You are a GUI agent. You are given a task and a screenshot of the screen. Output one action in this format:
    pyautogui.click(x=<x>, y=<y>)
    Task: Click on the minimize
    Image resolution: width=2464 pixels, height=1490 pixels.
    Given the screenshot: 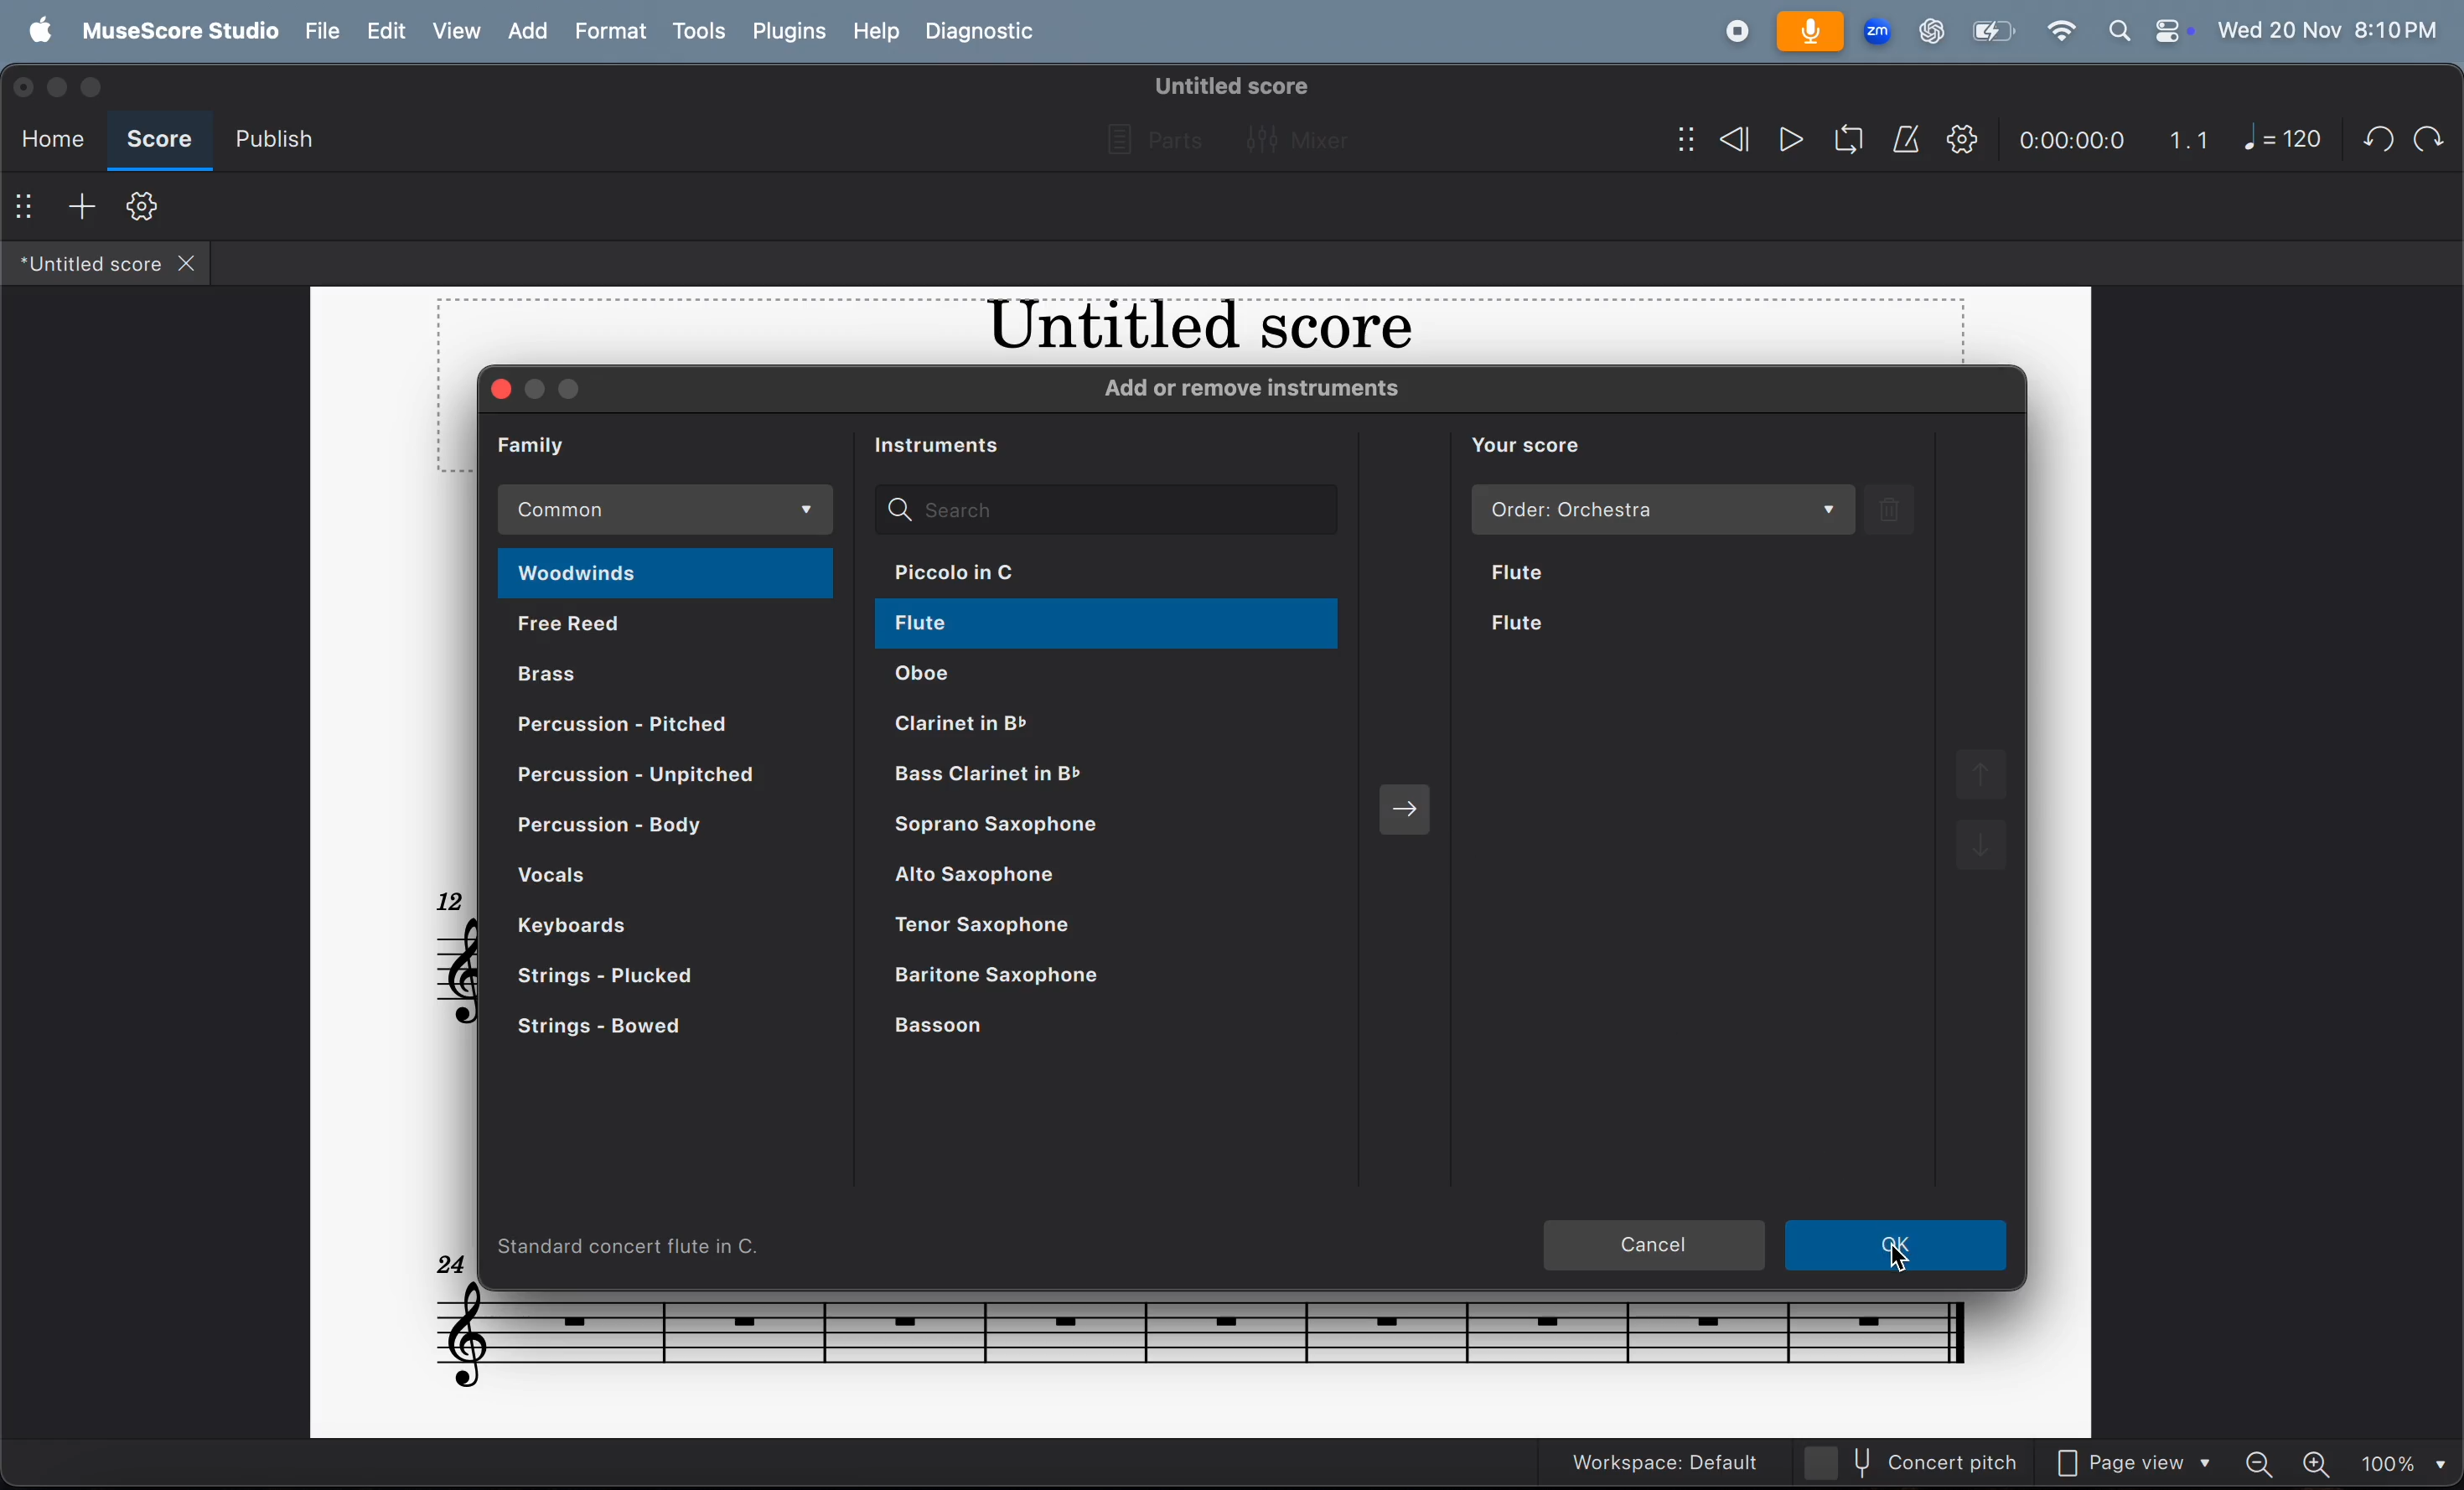 What is the action you would take?
    pyautogui.click(x=64, y=88)
    